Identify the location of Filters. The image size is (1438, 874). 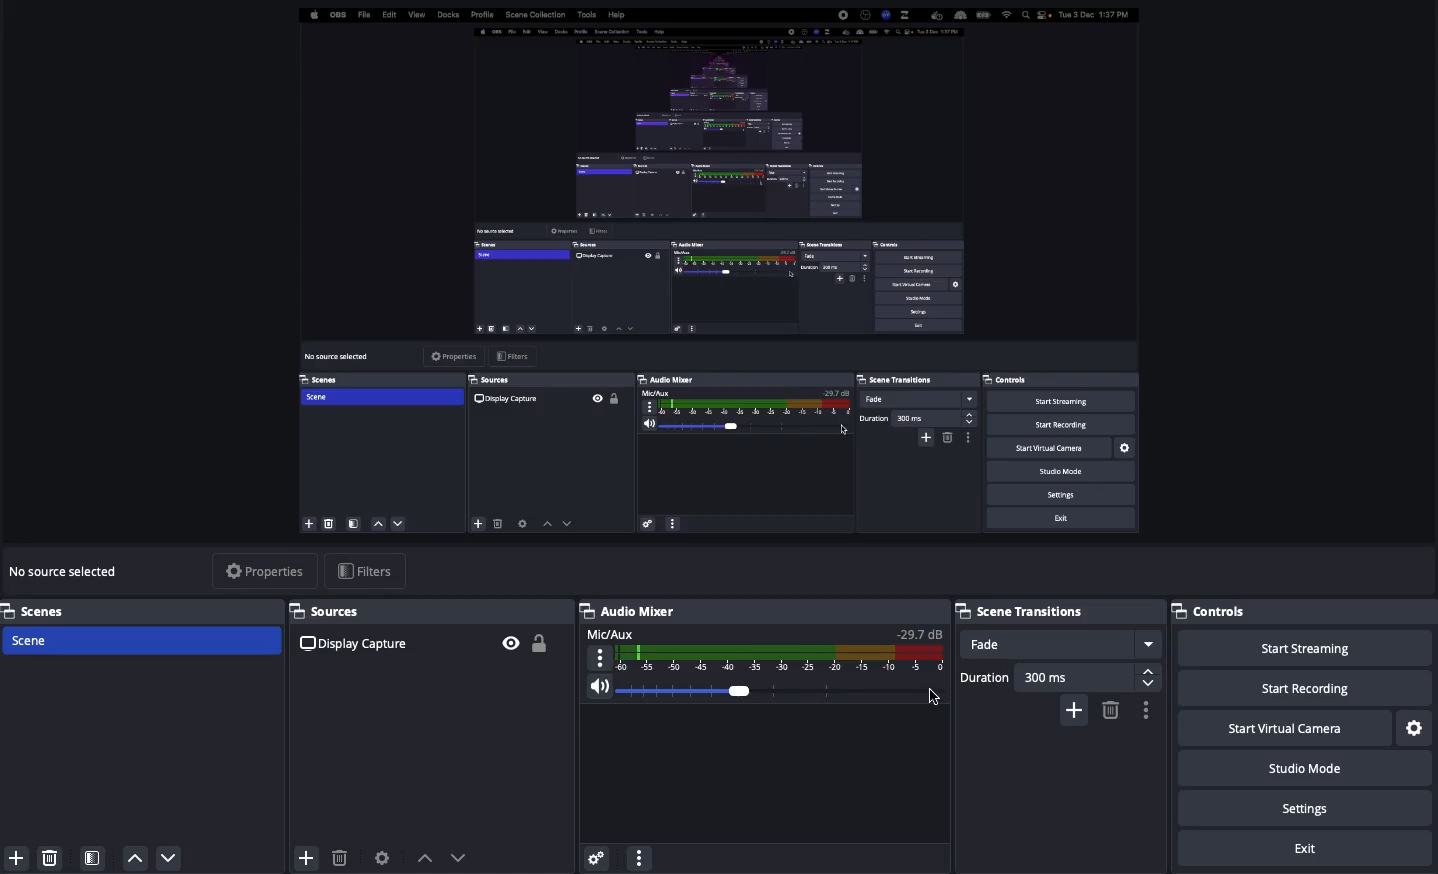
(372, 571).